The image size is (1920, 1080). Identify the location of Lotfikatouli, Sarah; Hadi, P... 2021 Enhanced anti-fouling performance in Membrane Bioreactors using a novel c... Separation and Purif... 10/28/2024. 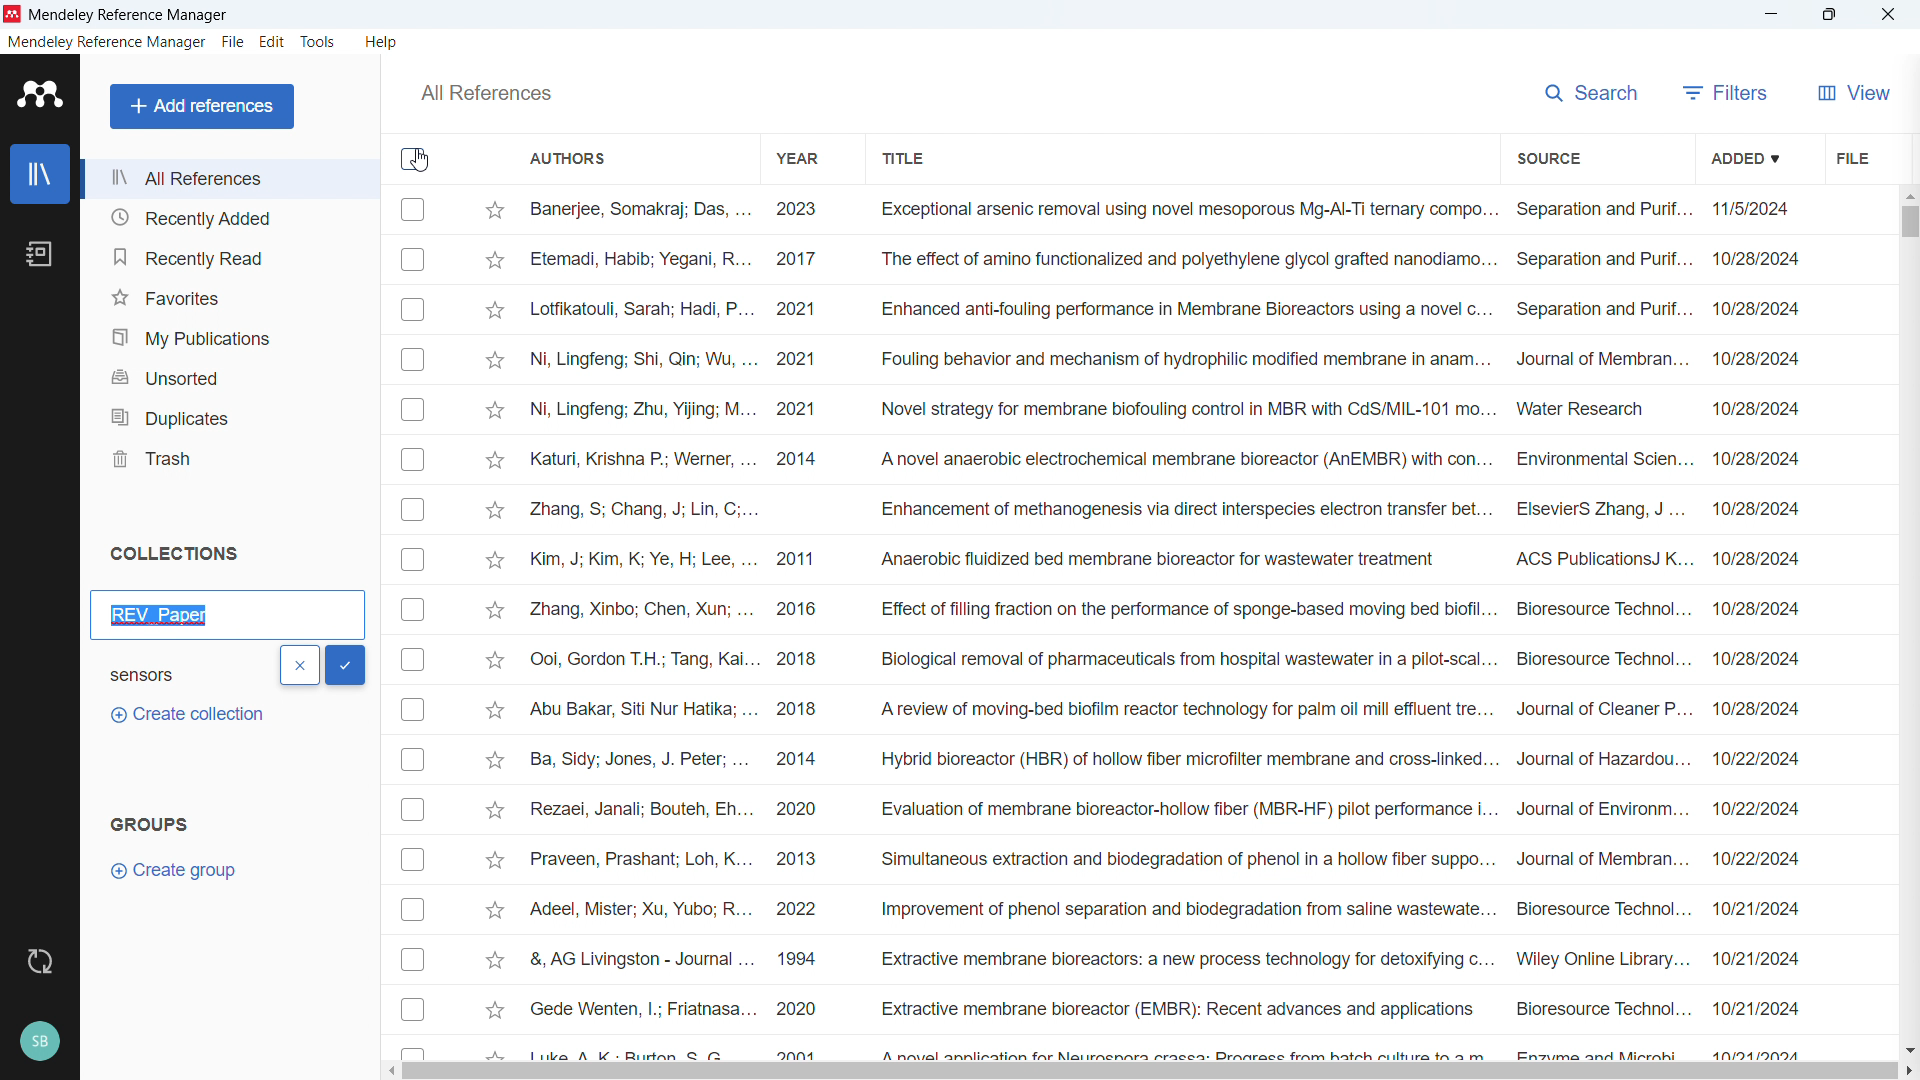
(1165, 309).